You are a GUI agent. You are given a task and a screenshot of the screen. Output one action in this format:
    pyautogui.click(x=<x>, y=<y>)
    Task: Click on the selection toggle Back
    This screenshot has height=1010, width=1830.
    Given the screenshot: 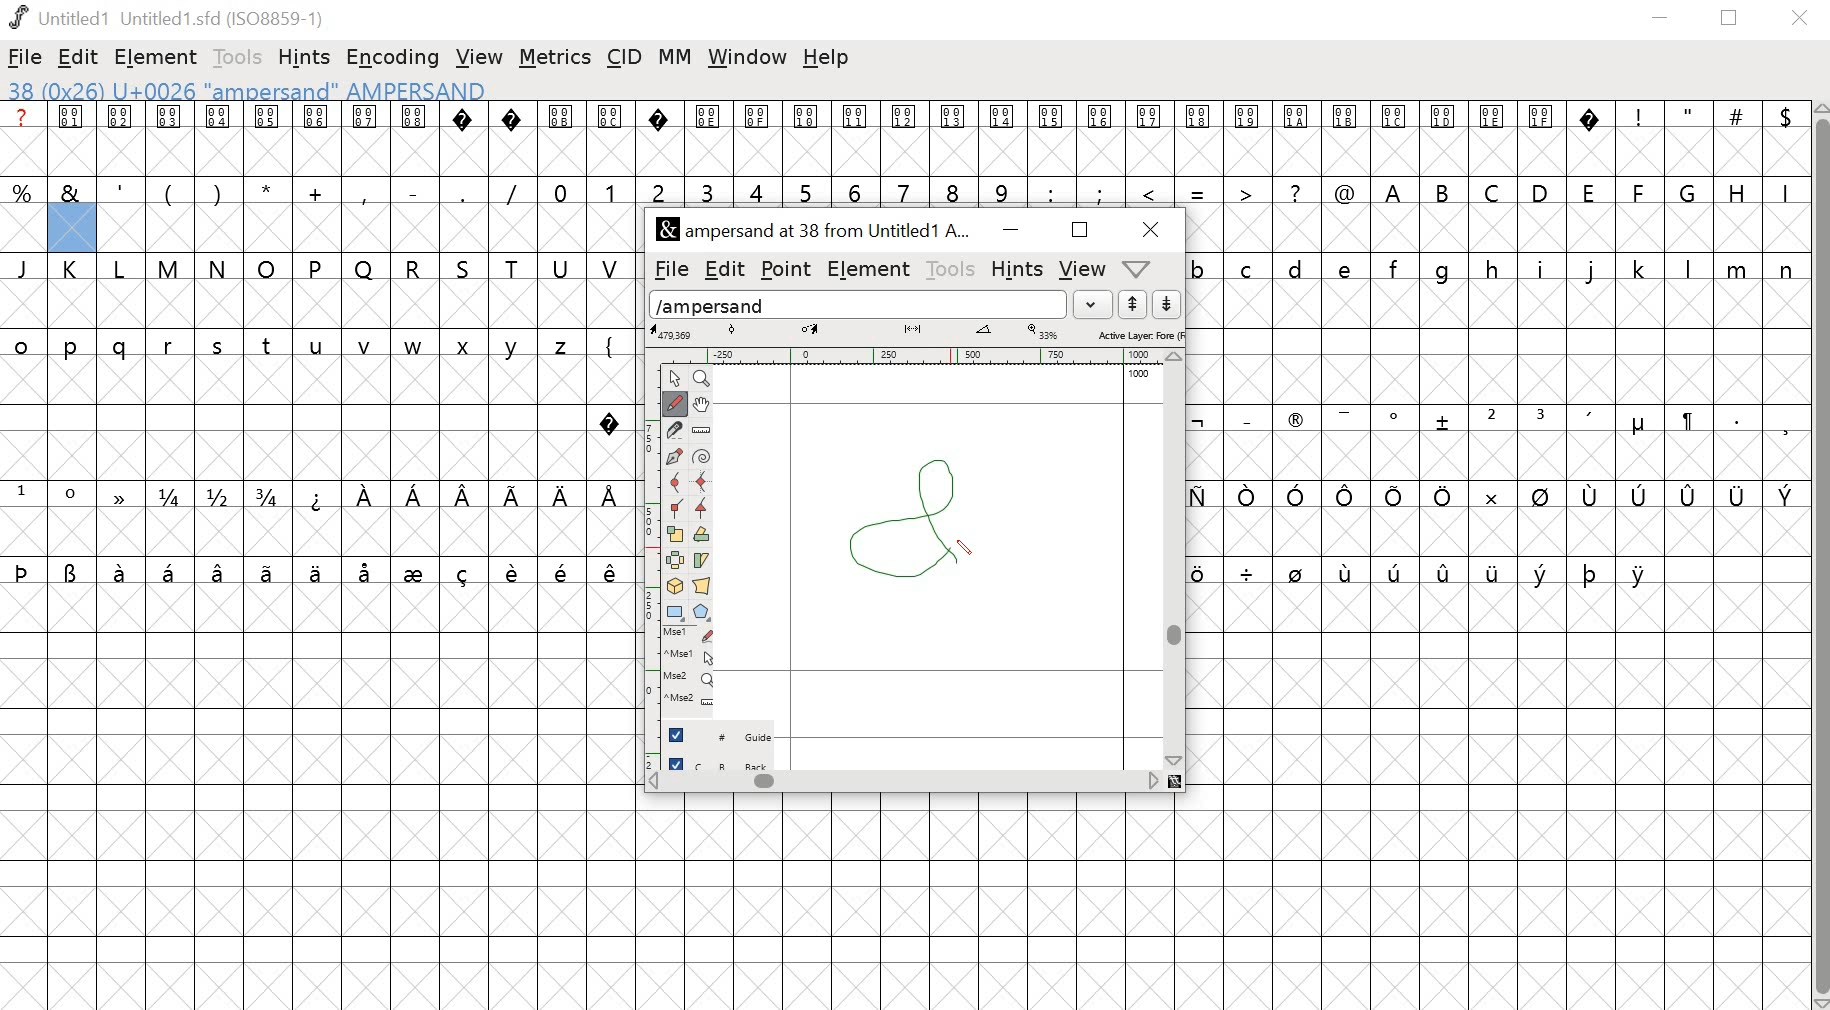 What is the action you would take?
    pyautogui.click(x=728, y=760)
    